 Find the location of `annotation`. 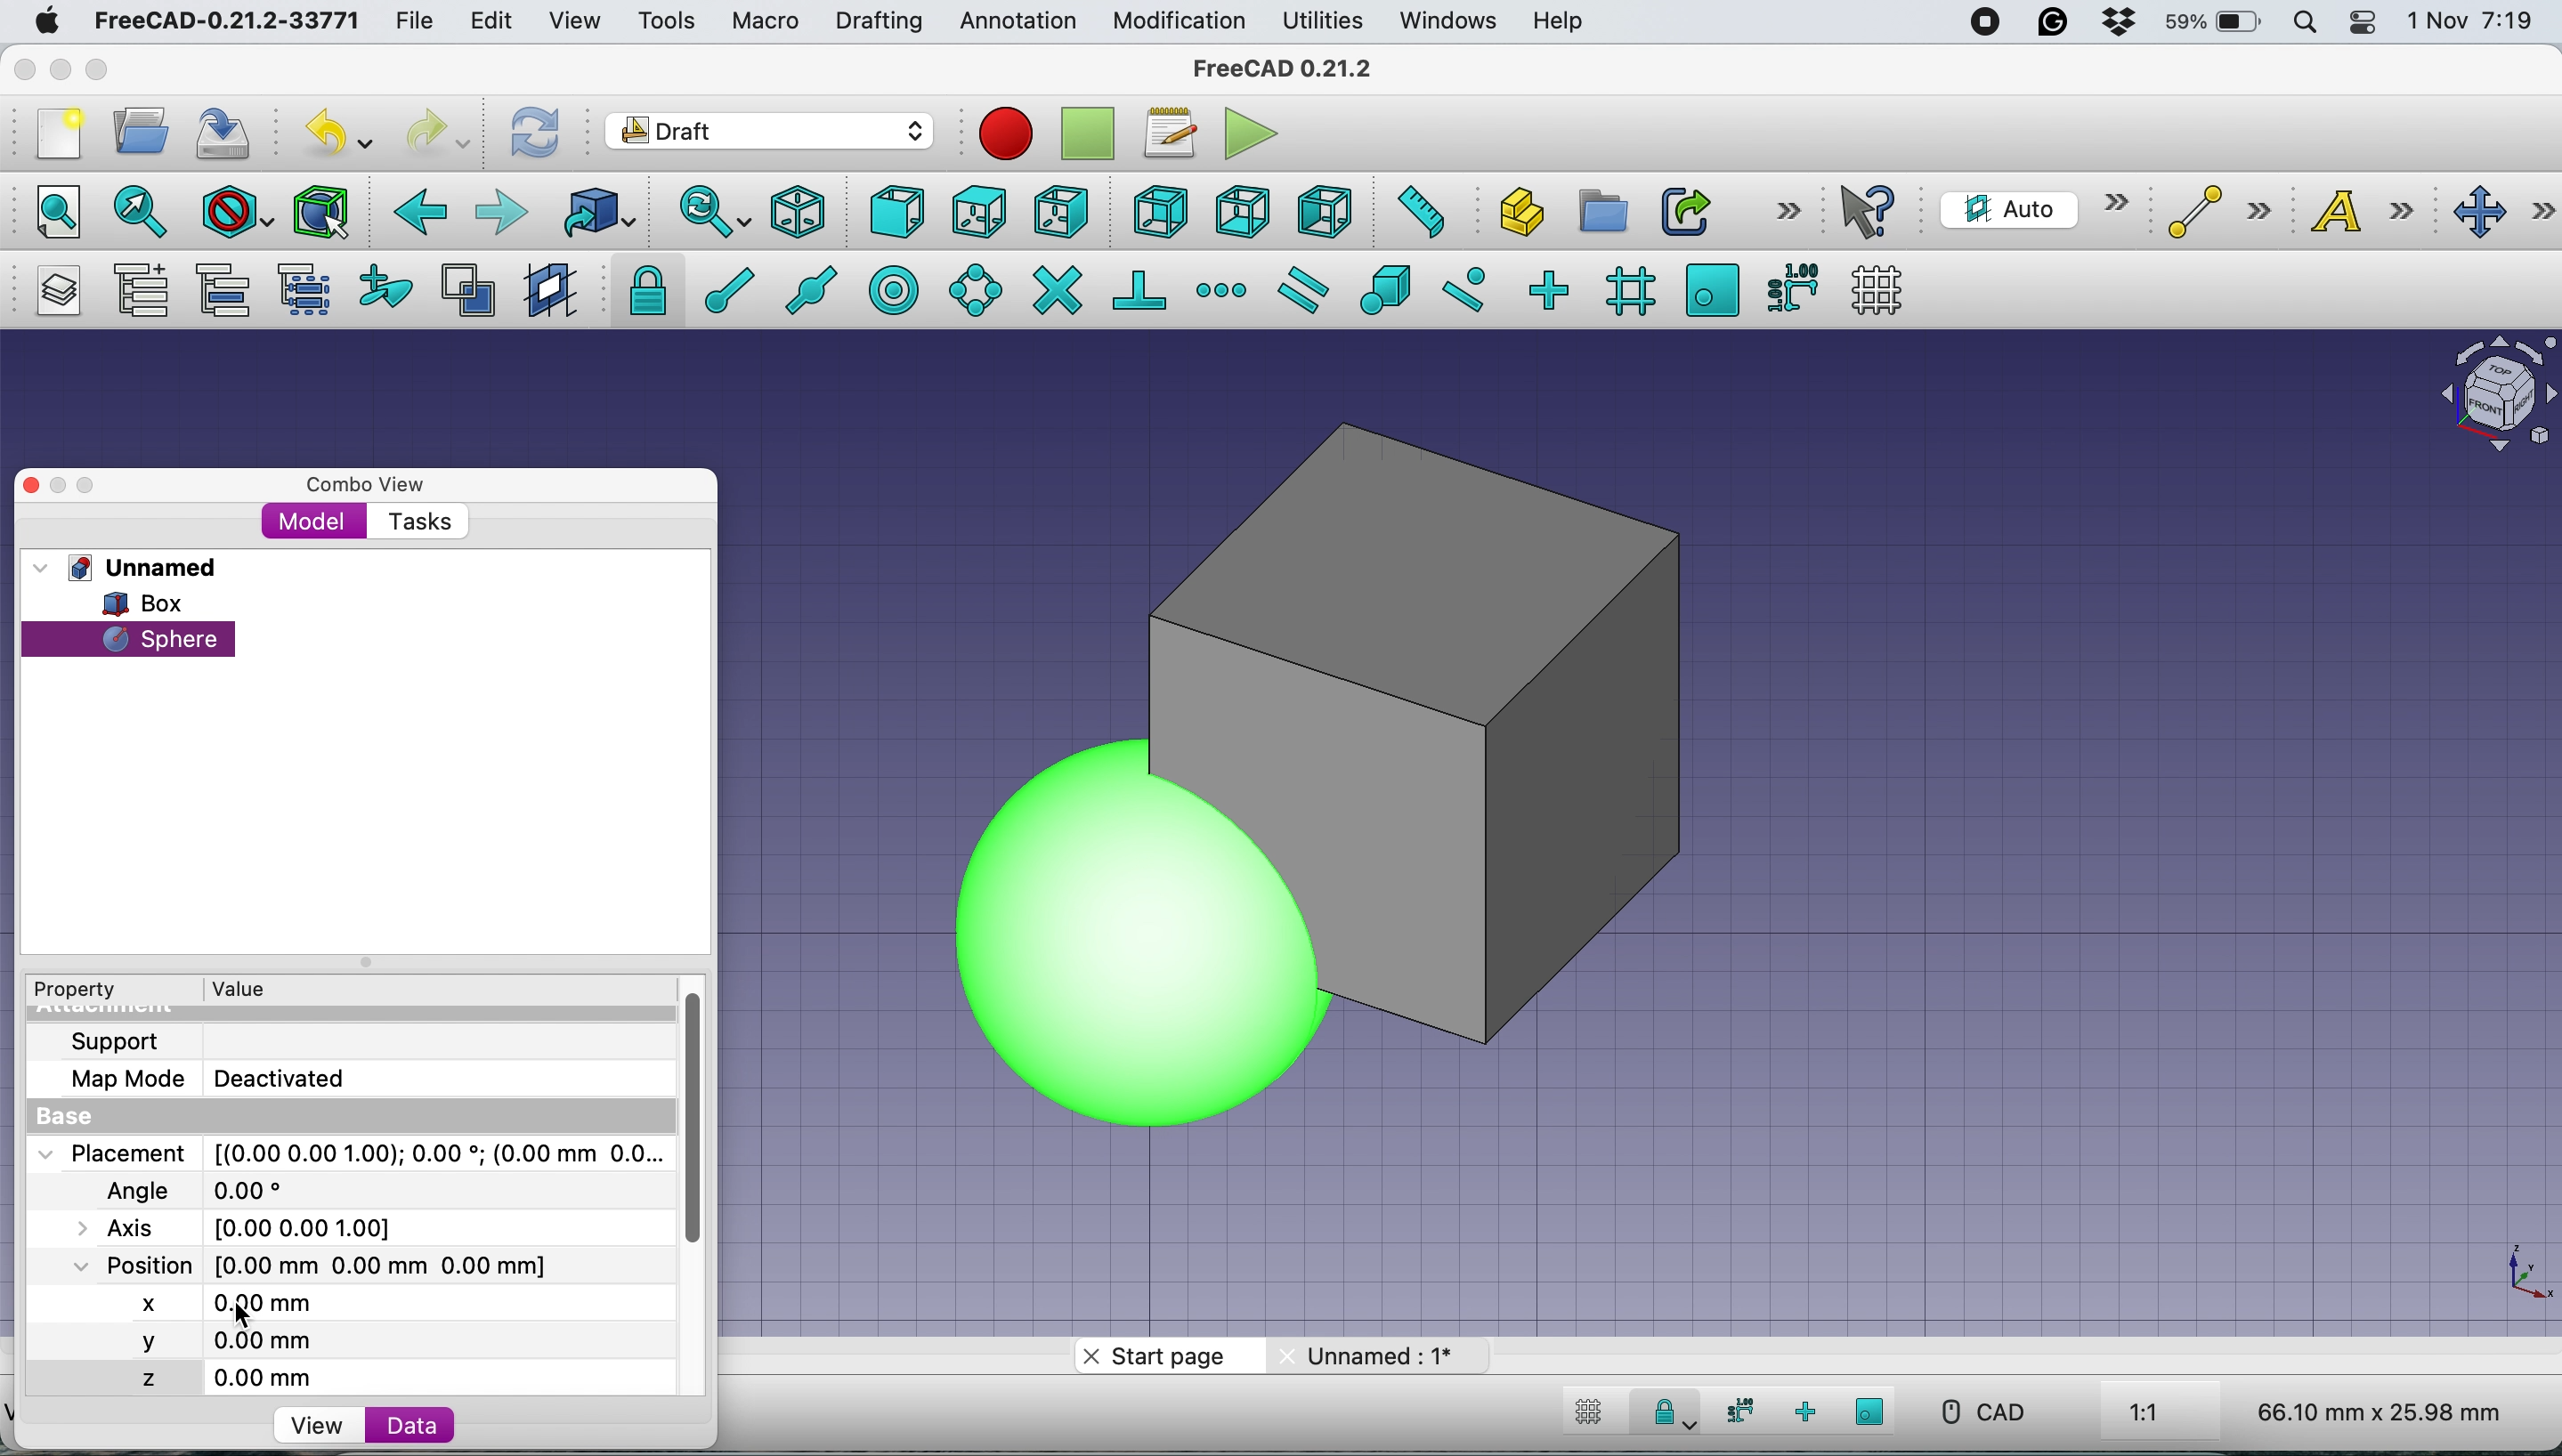

annotation is located at coordinates (1013, 21).